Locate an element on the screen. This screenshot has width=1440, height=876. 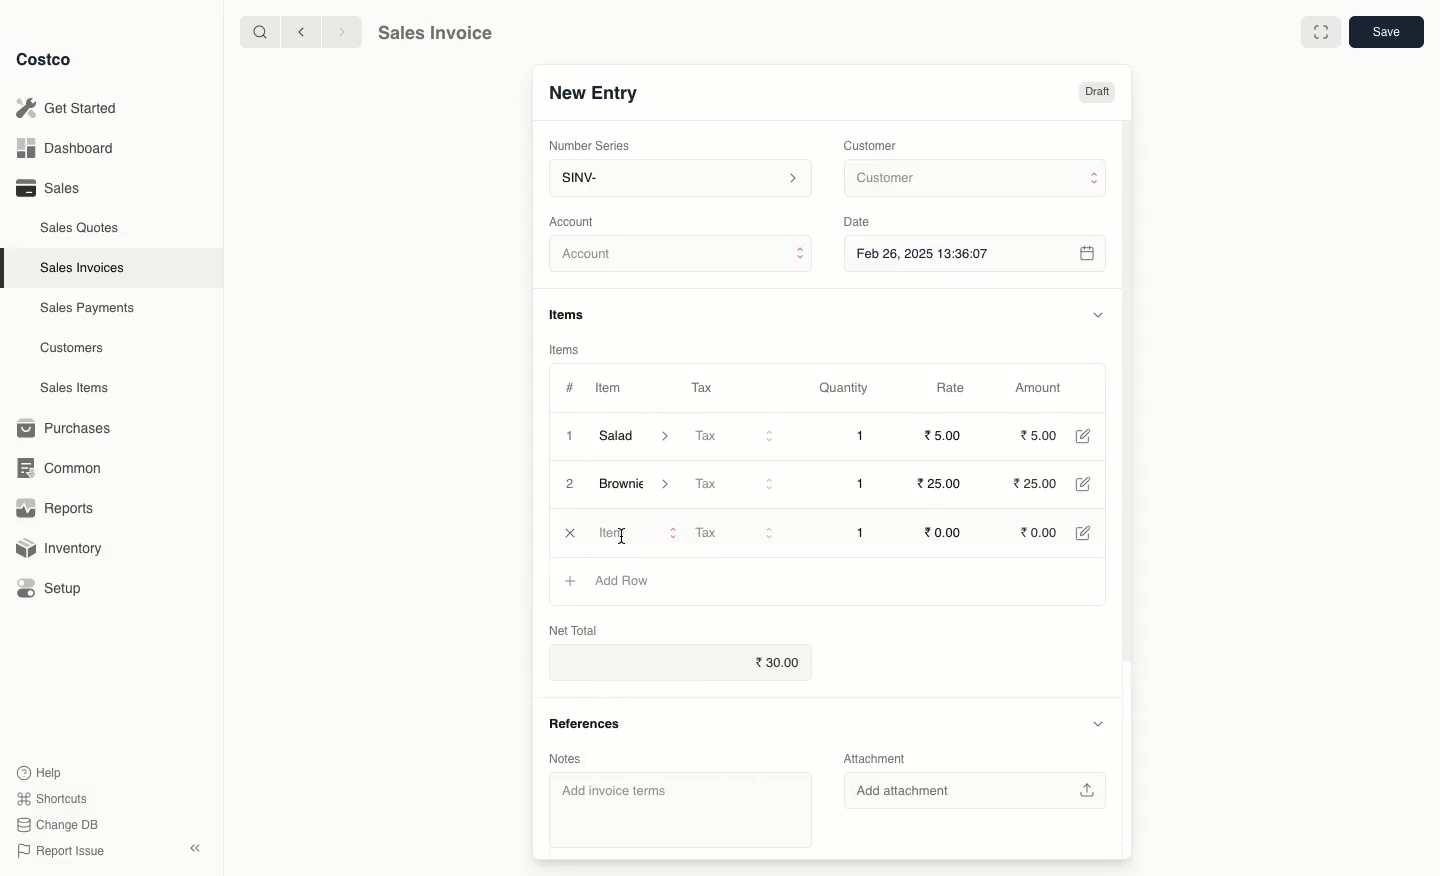
Close is located at coordinates (569, 535).